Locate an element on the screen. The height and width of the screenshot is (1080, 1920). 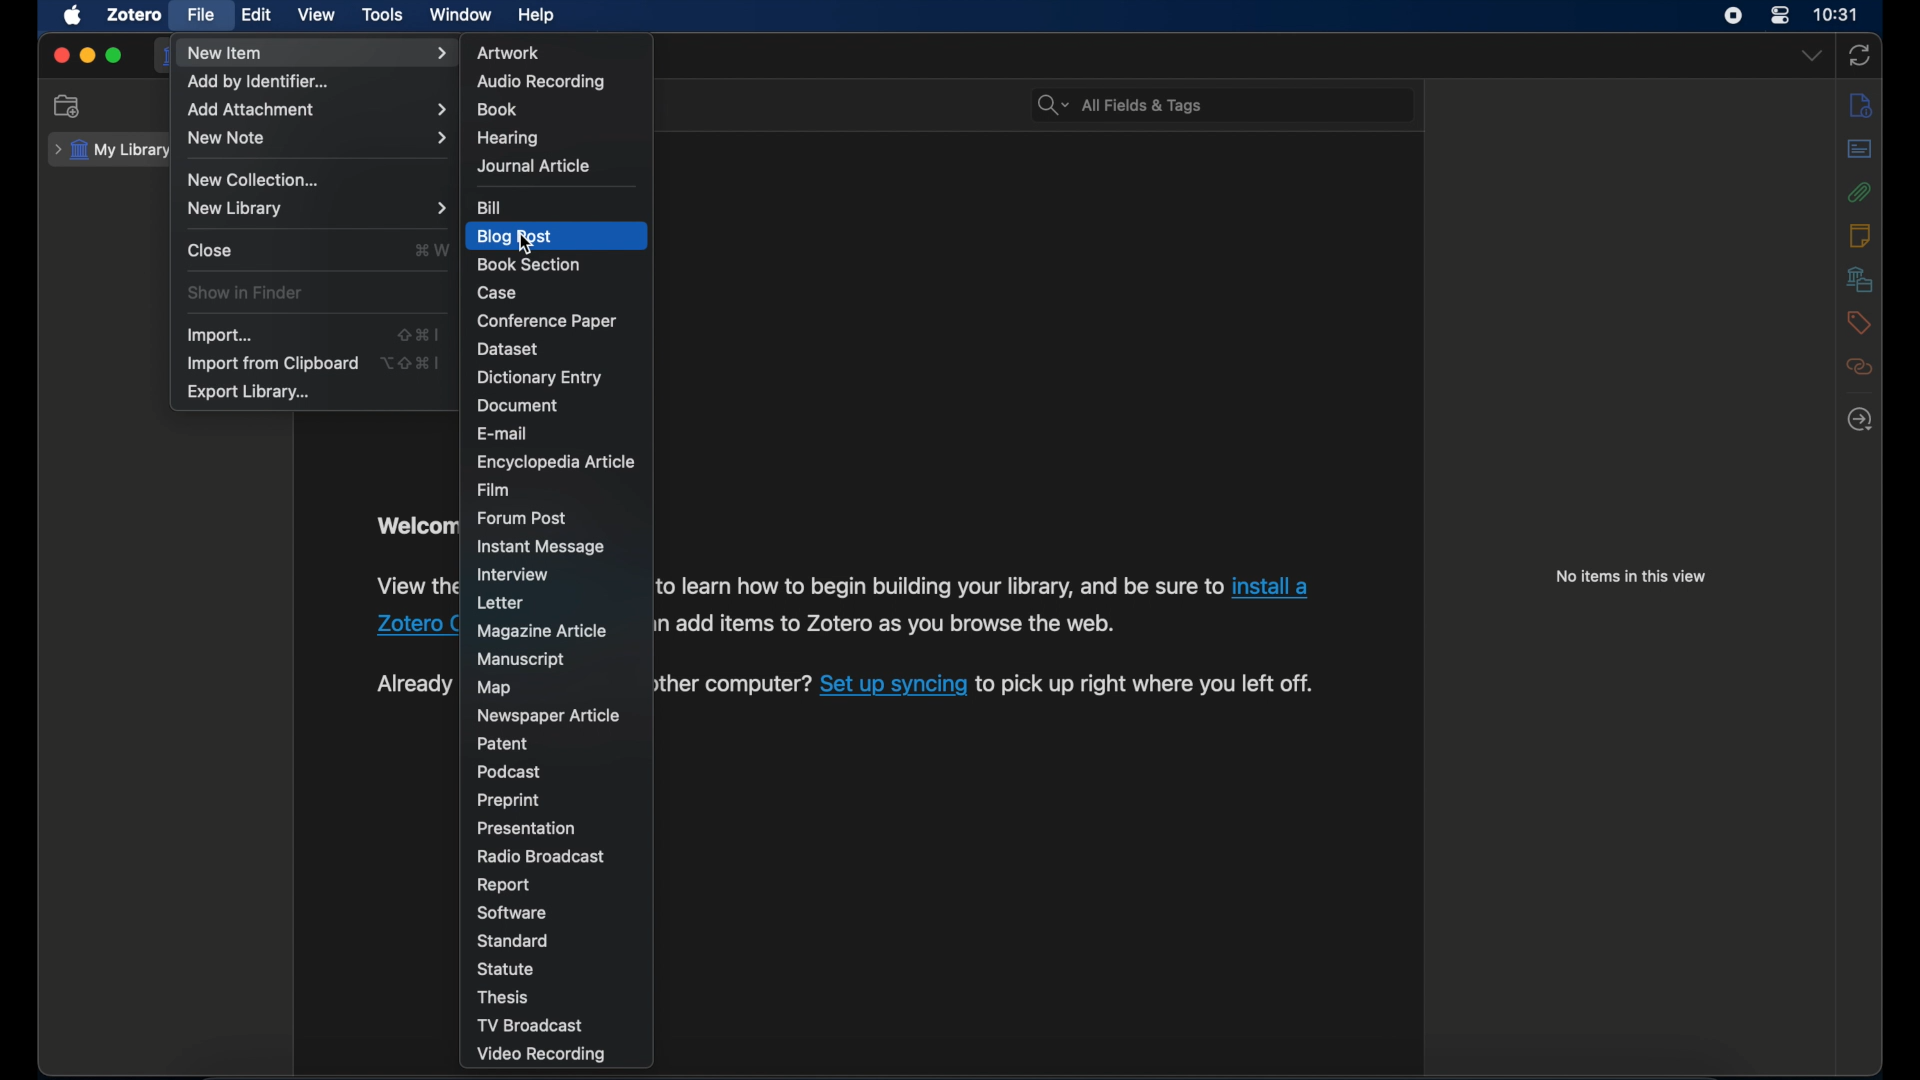
minimize is located at coordinates (86, 57).